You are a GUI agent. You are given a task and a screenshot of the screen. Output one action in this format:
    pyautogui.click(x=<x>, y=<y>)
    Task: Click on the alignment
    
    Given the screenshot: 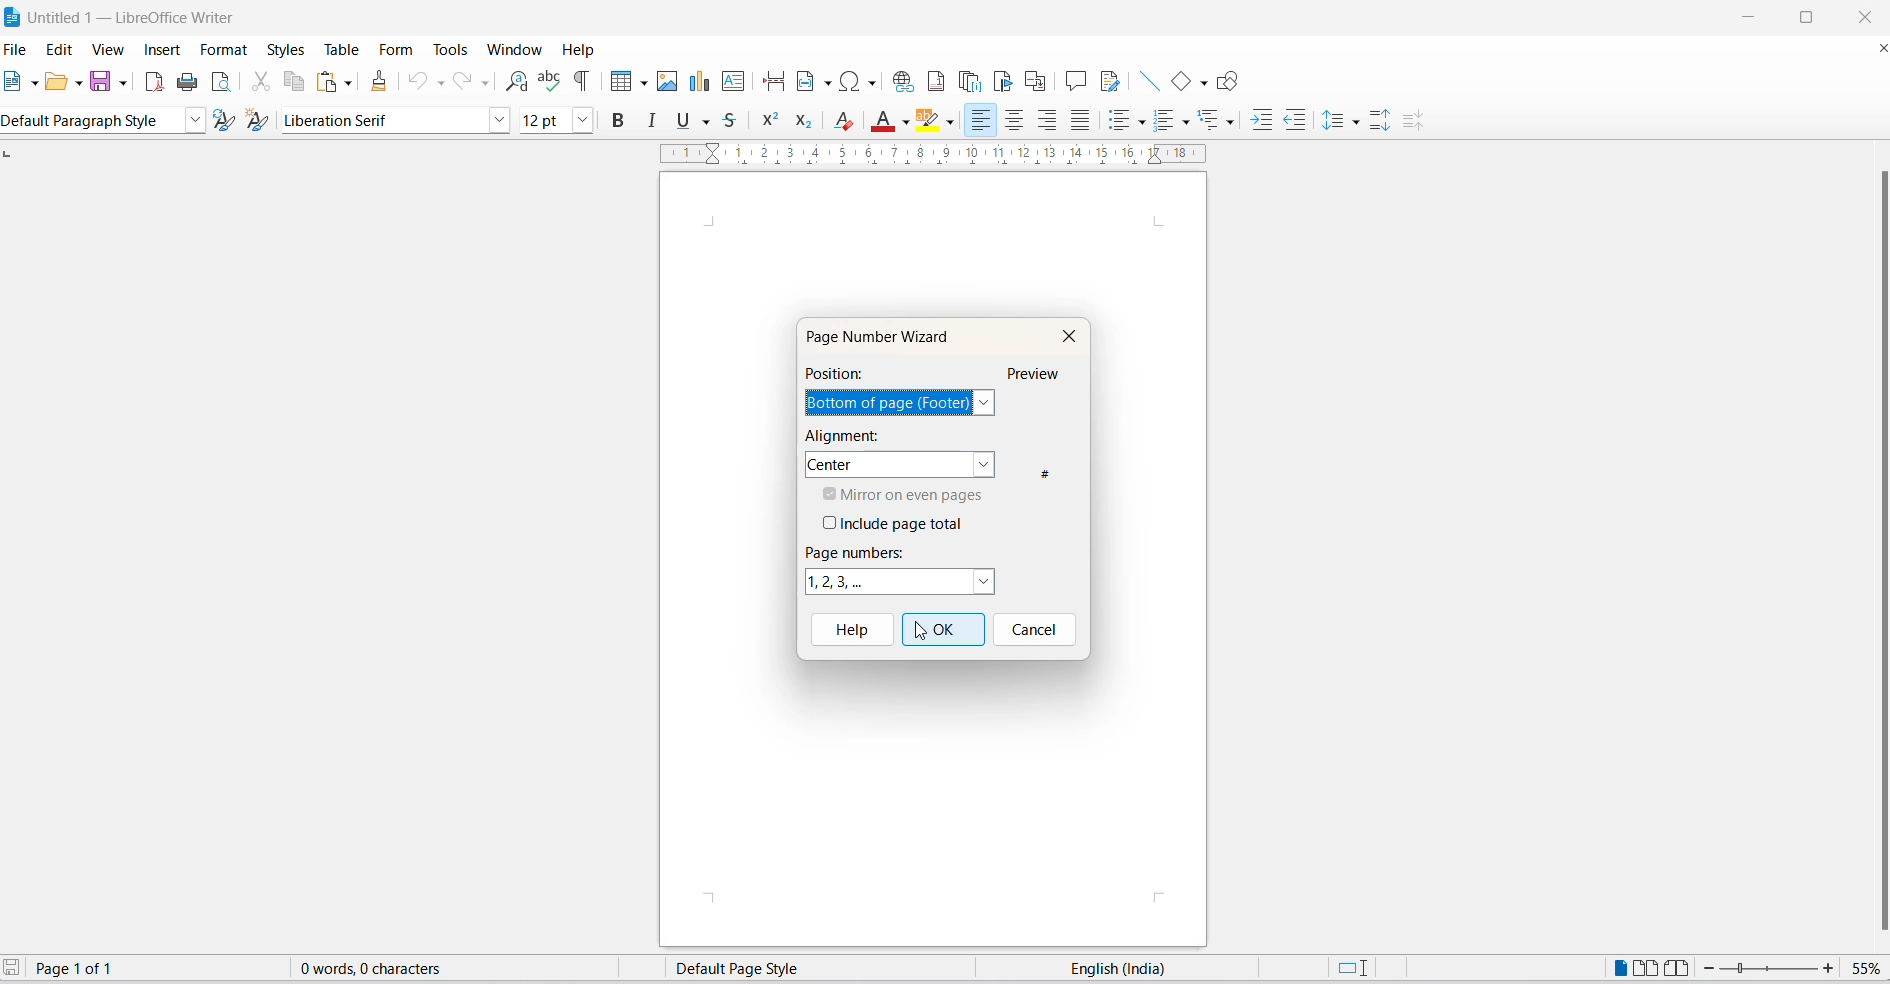 What is the action you would take?
    pyautogui.click(x=842, y=436)
    